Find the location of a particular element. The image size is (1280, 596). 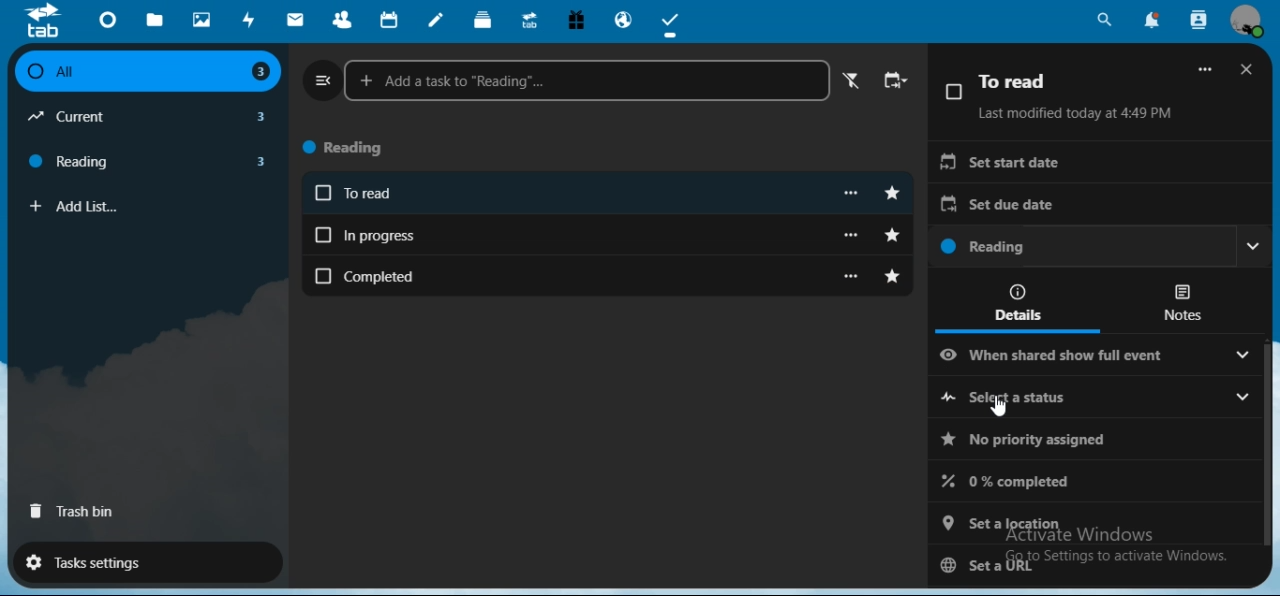

add list is located at coordinates (146, 207).